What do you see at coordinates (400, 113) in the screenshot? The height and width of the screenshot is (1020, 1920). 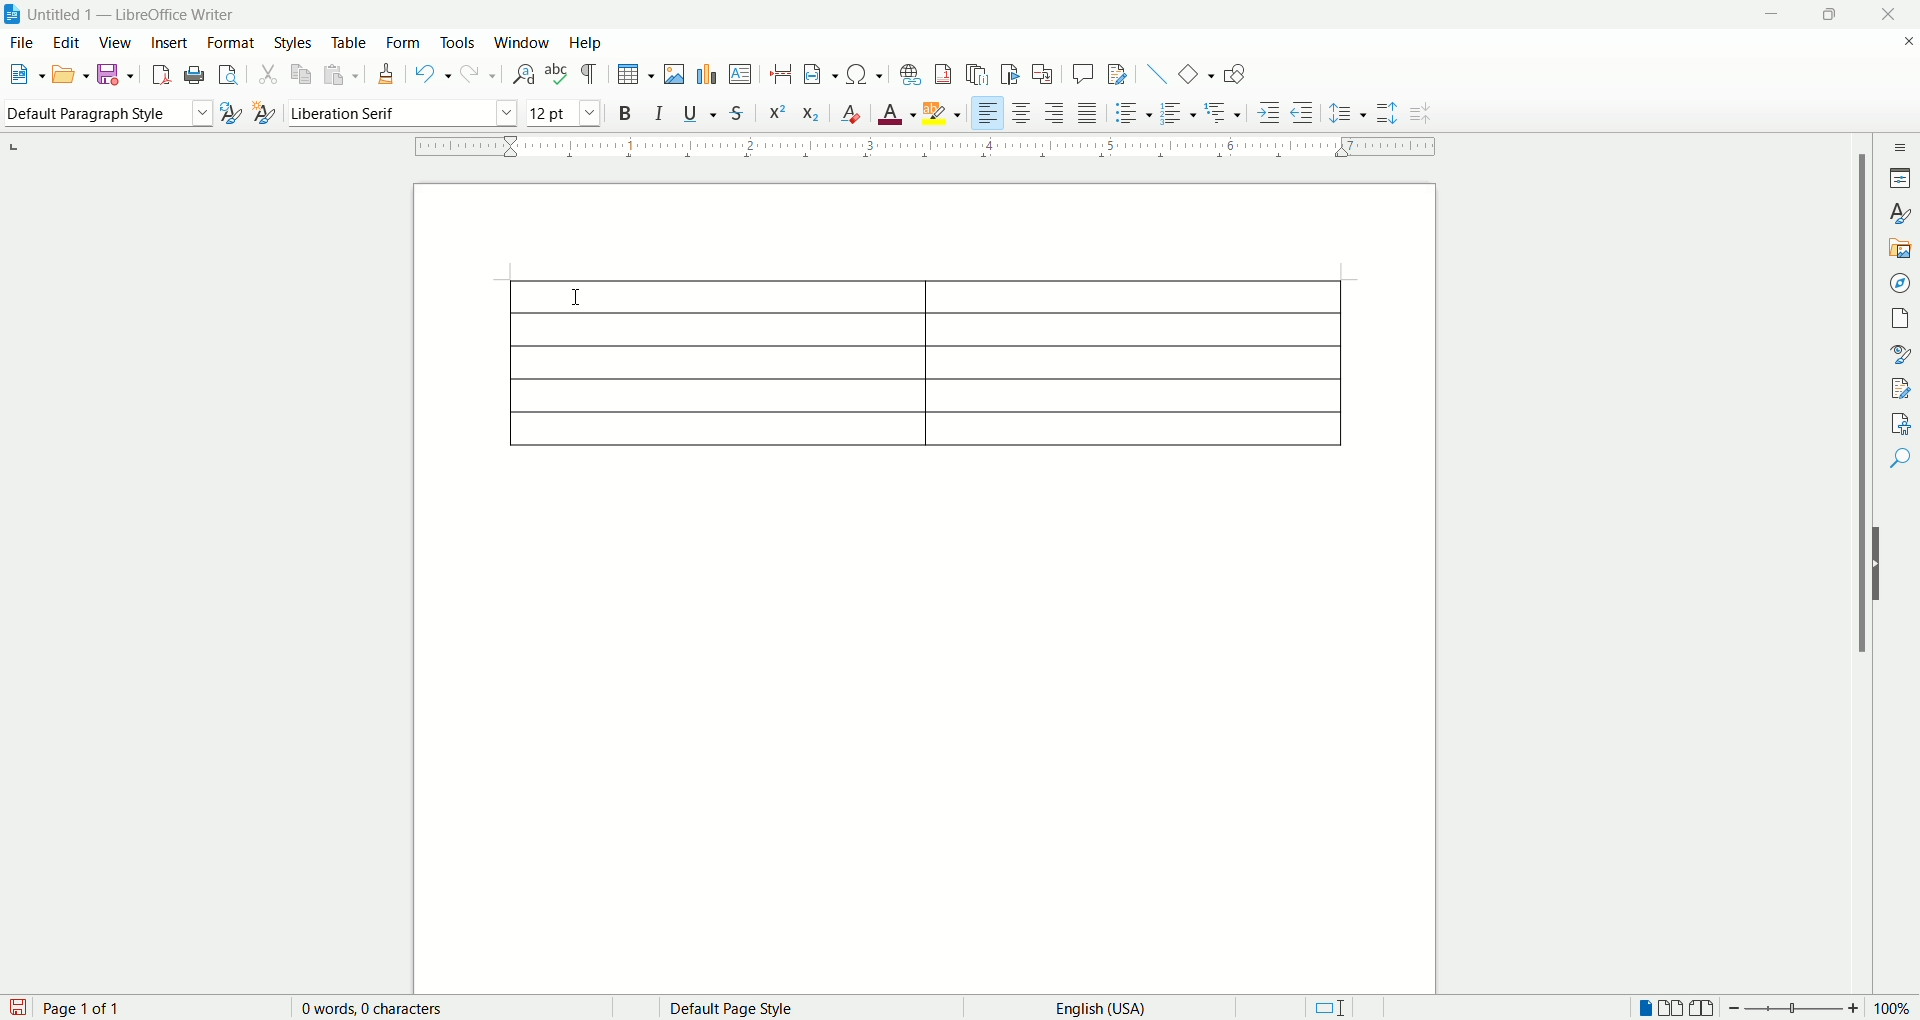 I see `font name` at bounding box center [400, 113].